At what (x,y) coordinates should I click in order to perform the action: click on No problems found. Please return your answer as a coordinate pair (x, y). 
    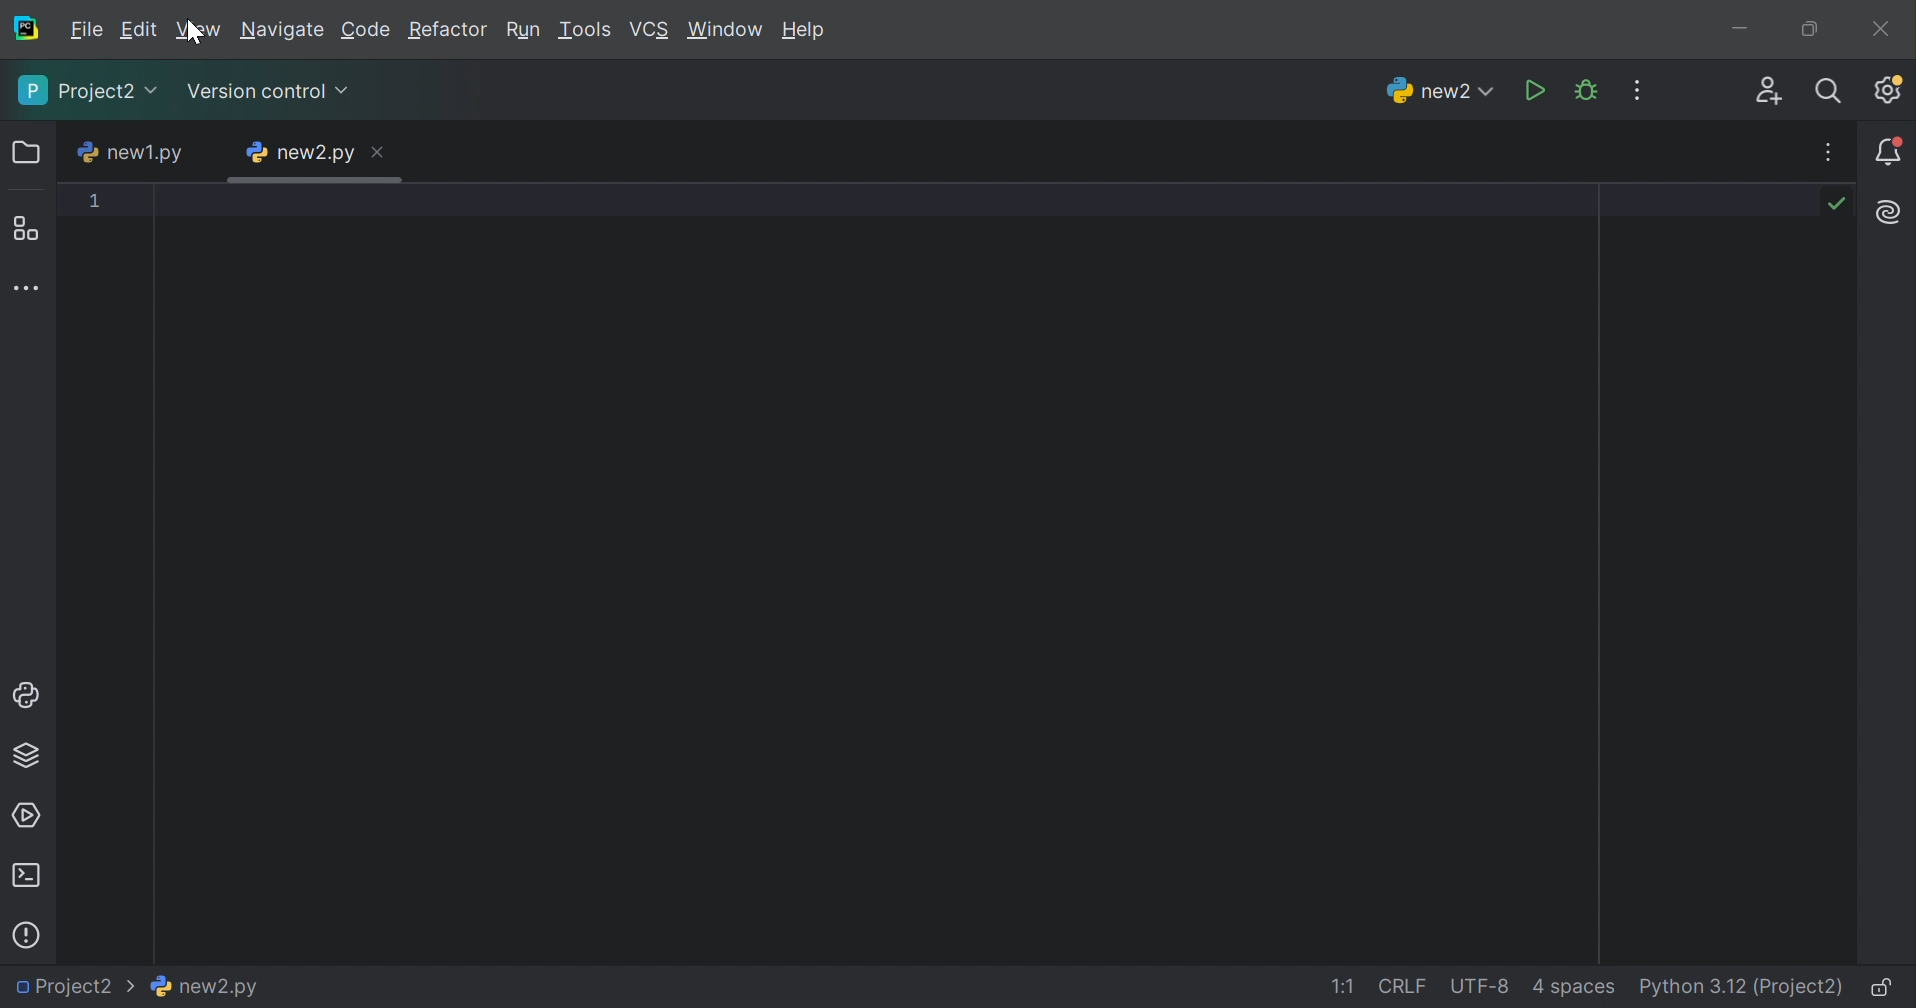
    Looking at the image, I should click on (1835, 204).